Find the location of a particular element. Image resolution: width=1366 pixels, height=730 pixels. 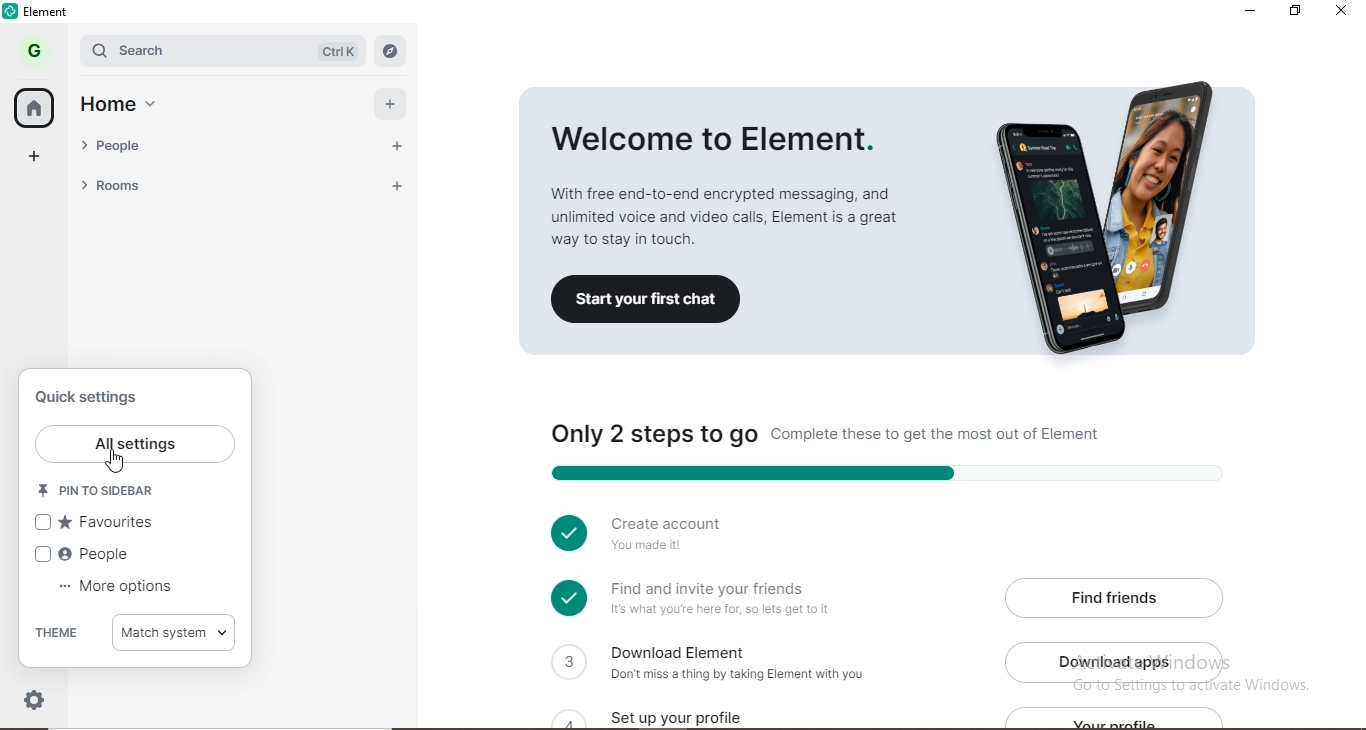

pin to sidebar is located at coordinates (104, 493).